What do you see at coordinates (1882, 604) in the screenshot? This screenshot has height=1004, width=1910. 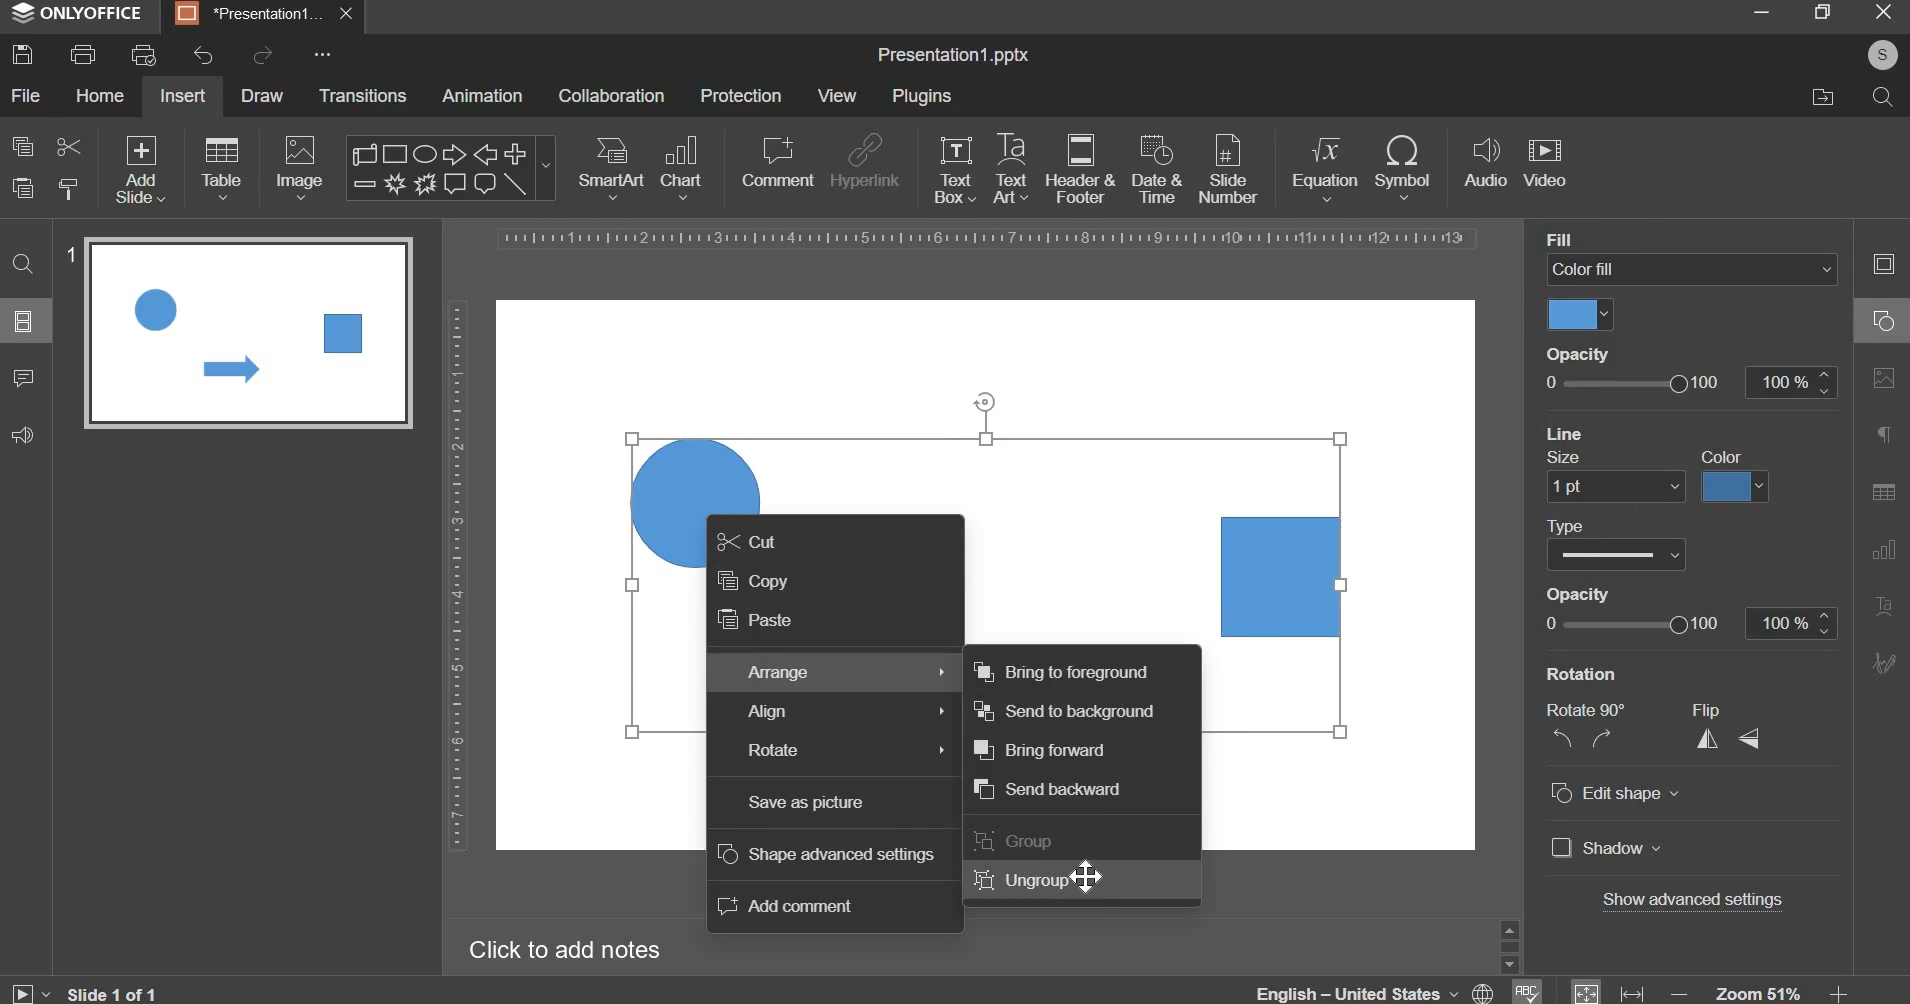 I see `text art setting` at bounding box center [1882, 604].